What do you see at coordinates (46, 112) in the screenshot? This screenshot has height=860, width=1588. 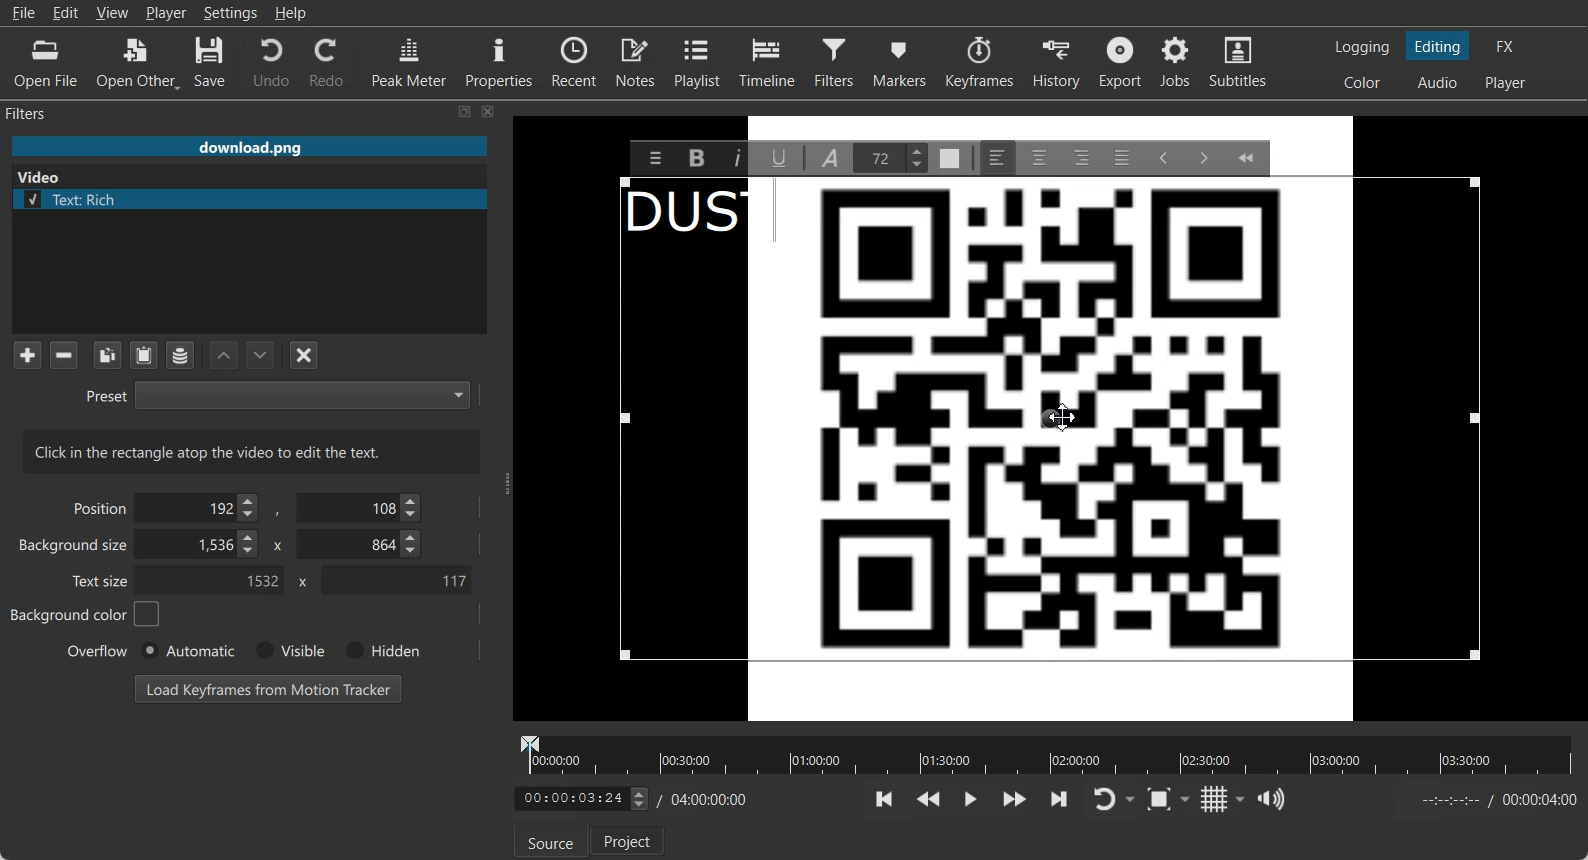 I see `Filters` at bounding box center [46, 112].